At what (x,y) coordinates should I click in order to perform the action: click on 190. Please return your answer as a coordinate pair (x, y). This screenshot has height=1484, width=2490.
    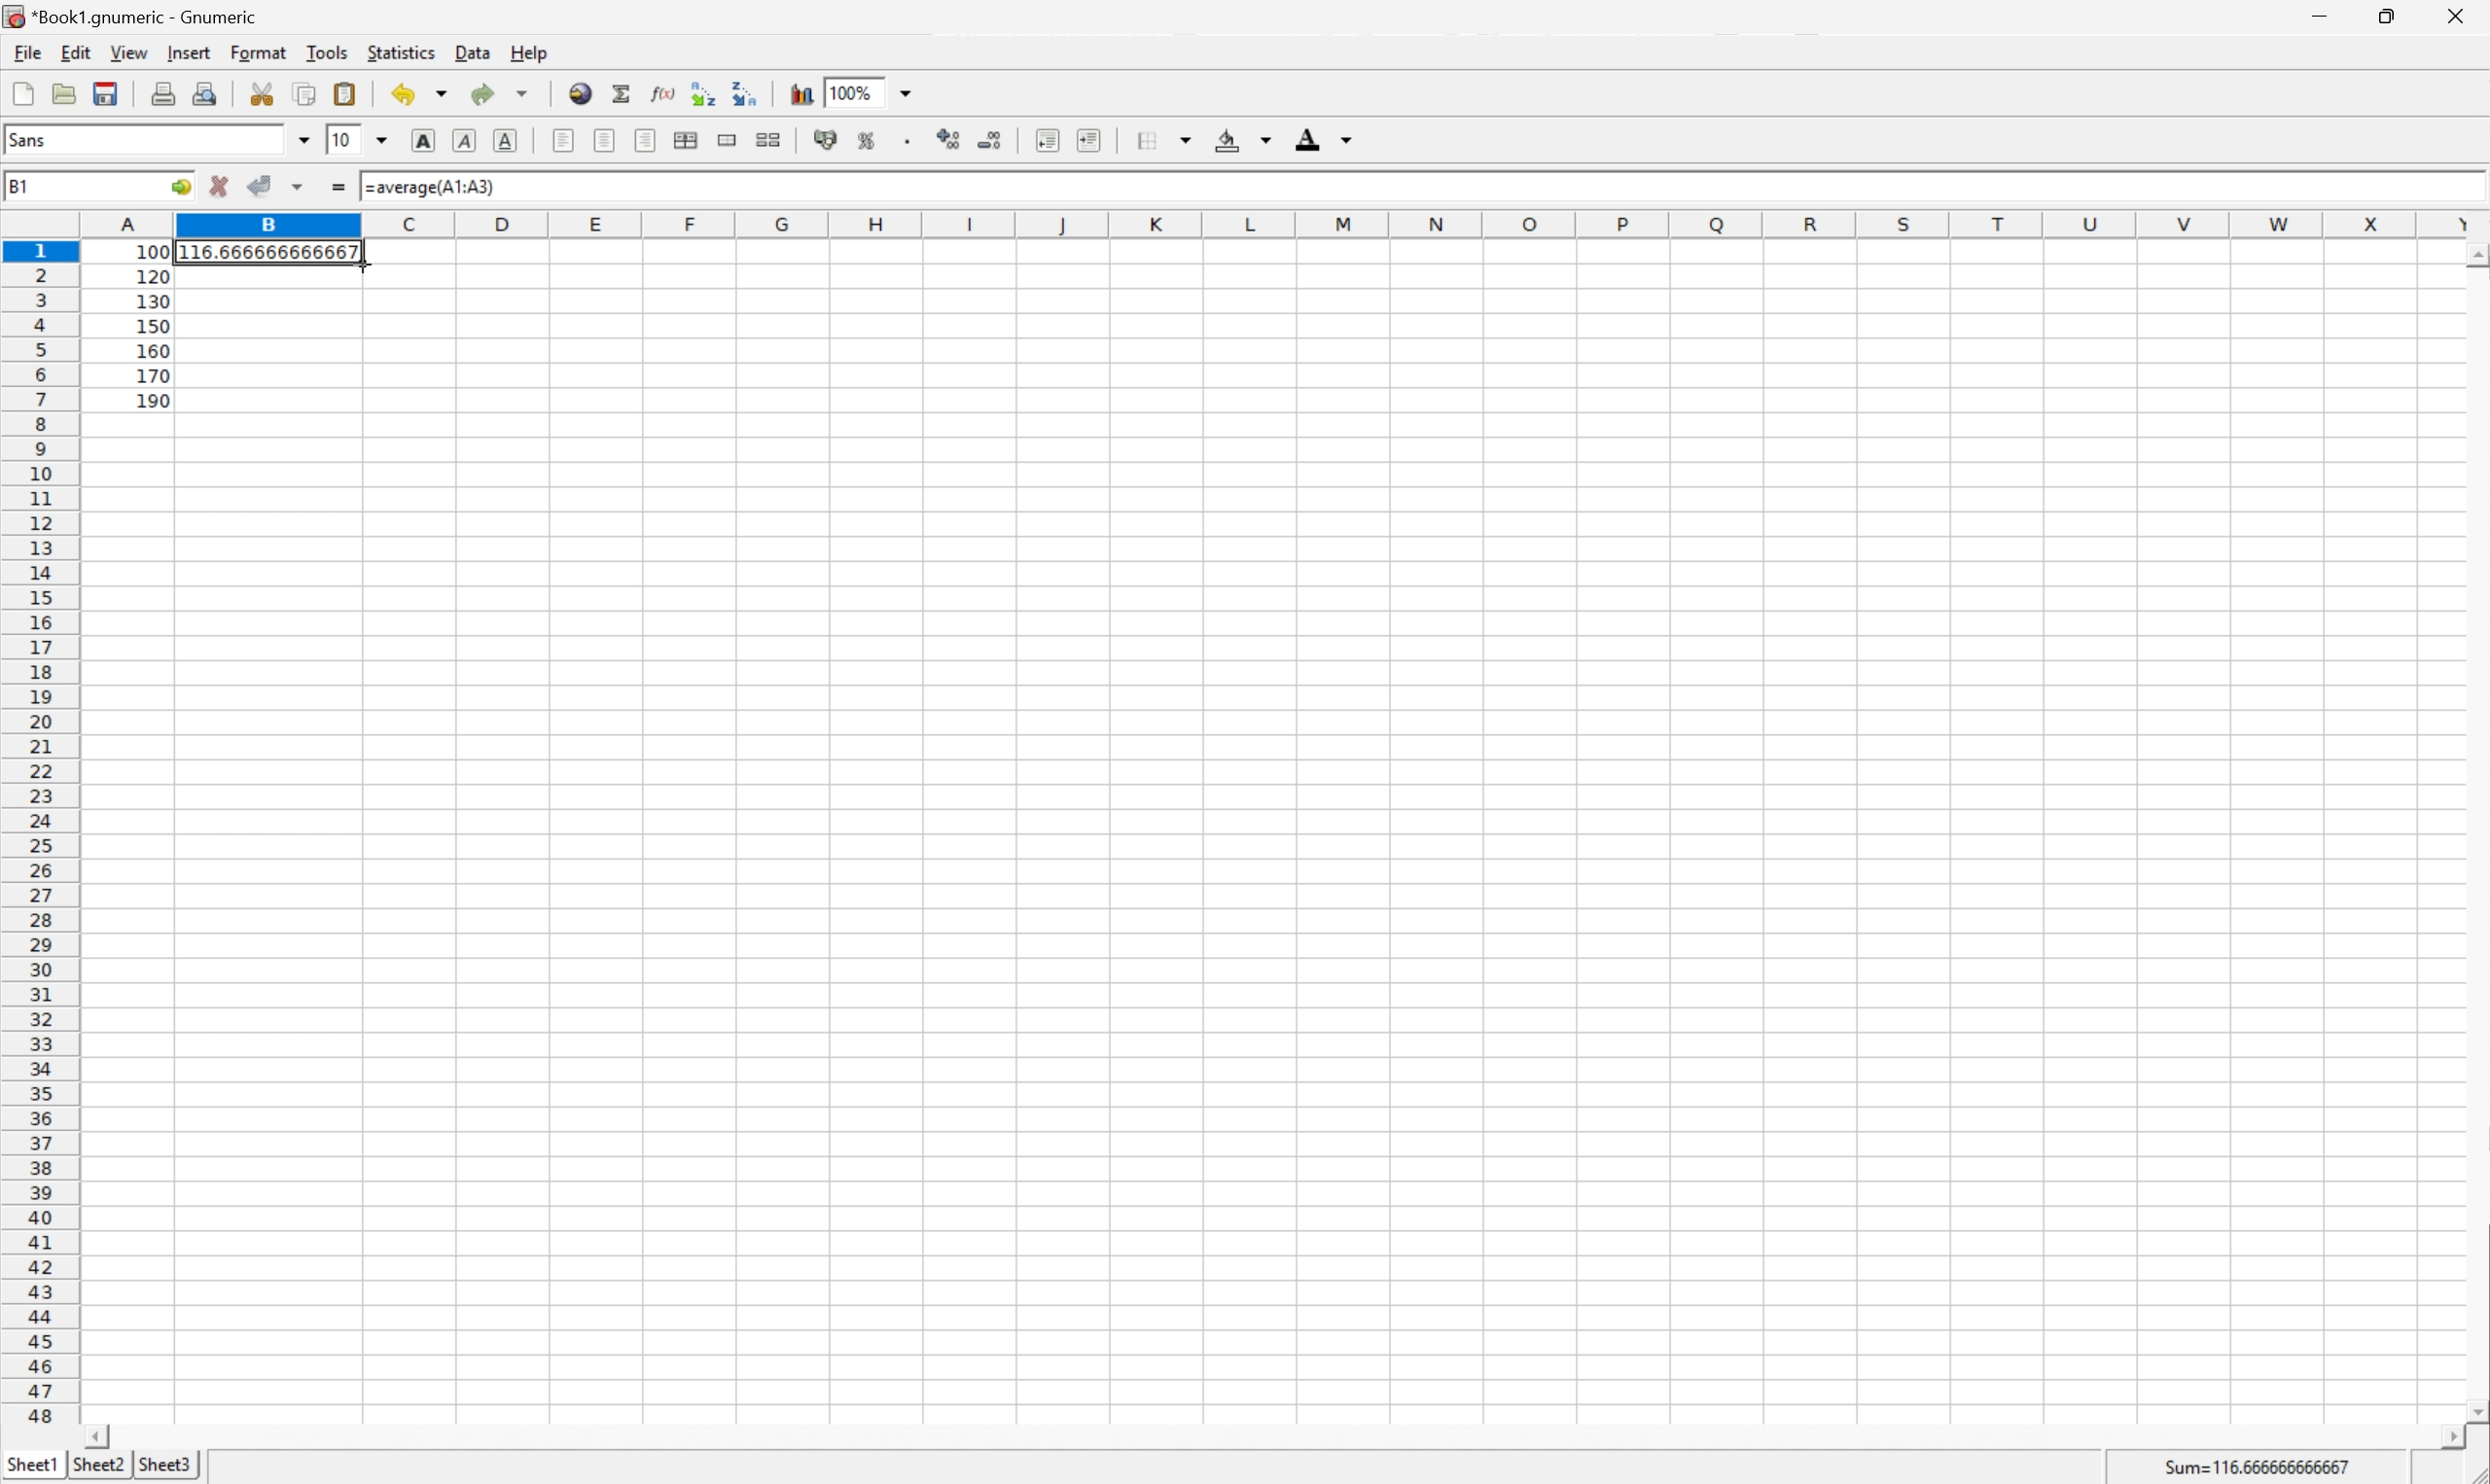
    Looking at the image, I should click on (154, 400).